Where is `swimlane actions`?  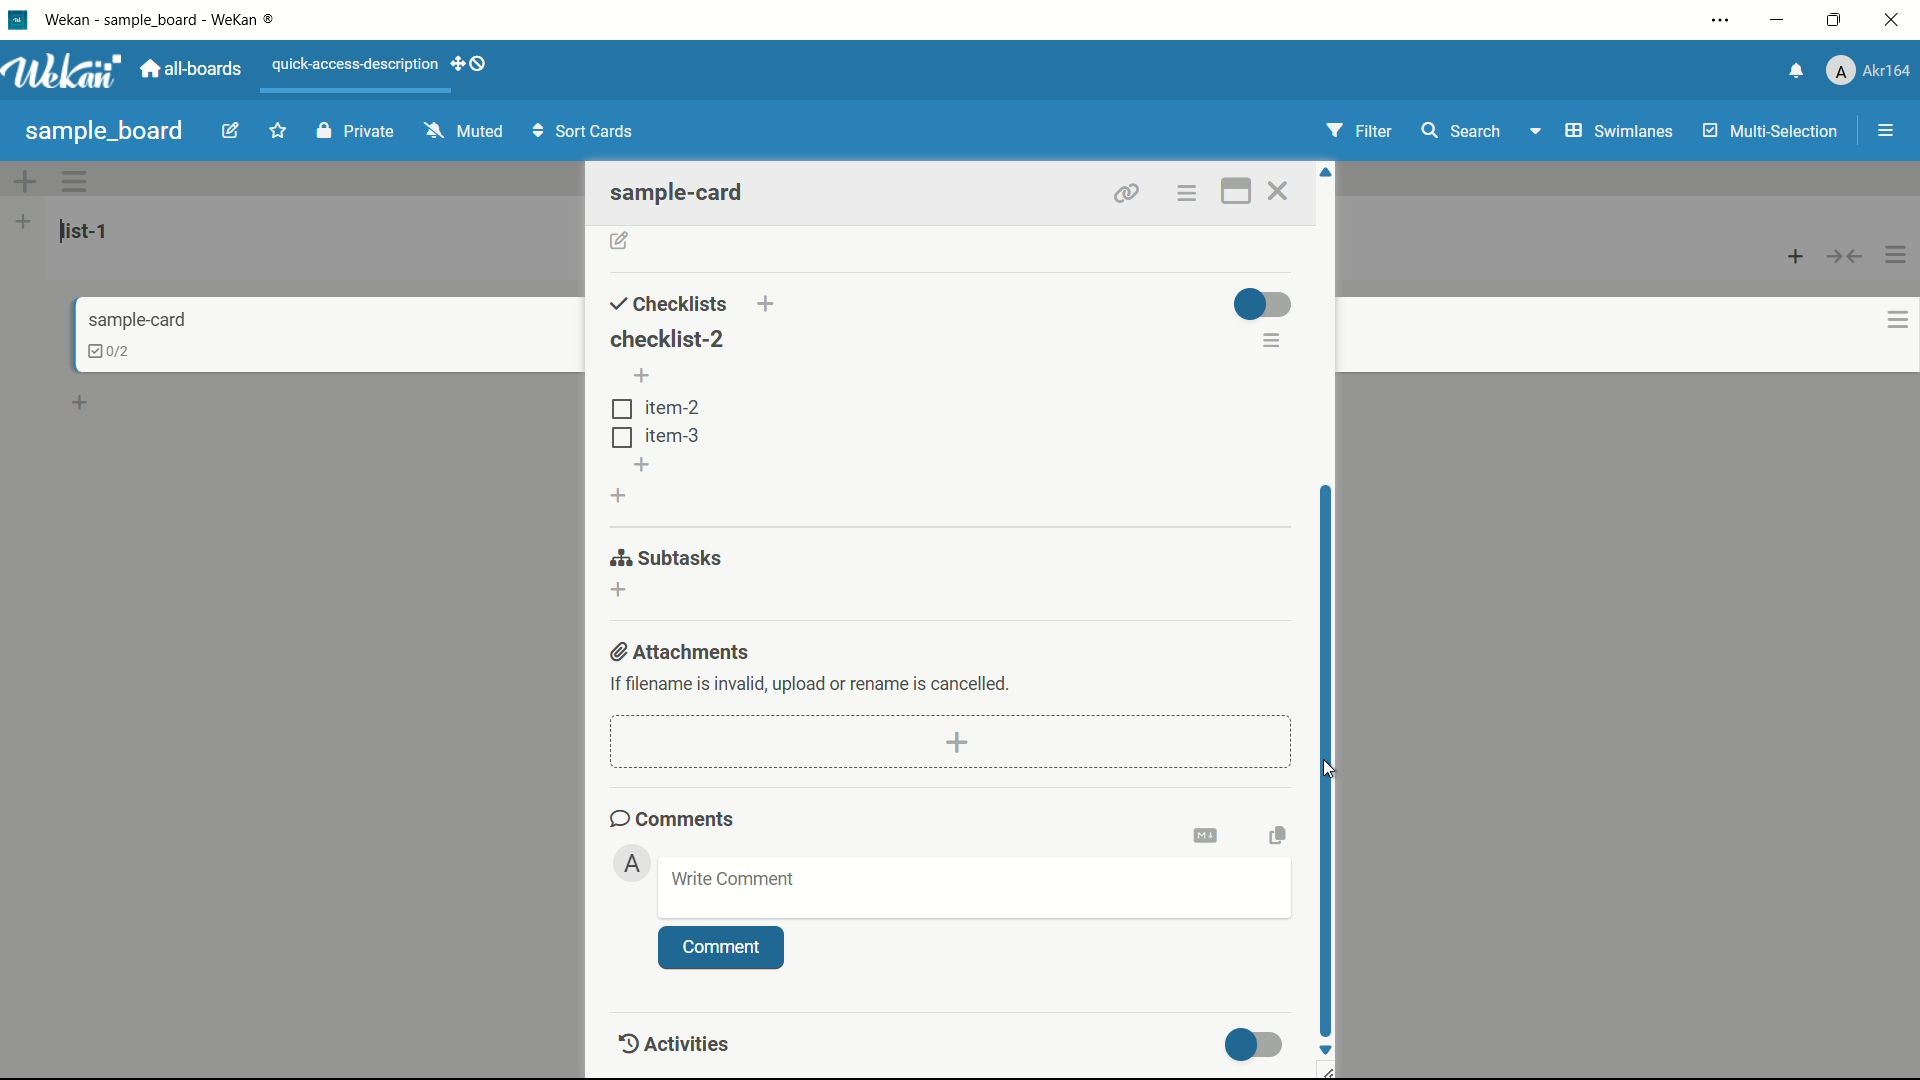
swimlane actions is located at coordinates (76, 182).